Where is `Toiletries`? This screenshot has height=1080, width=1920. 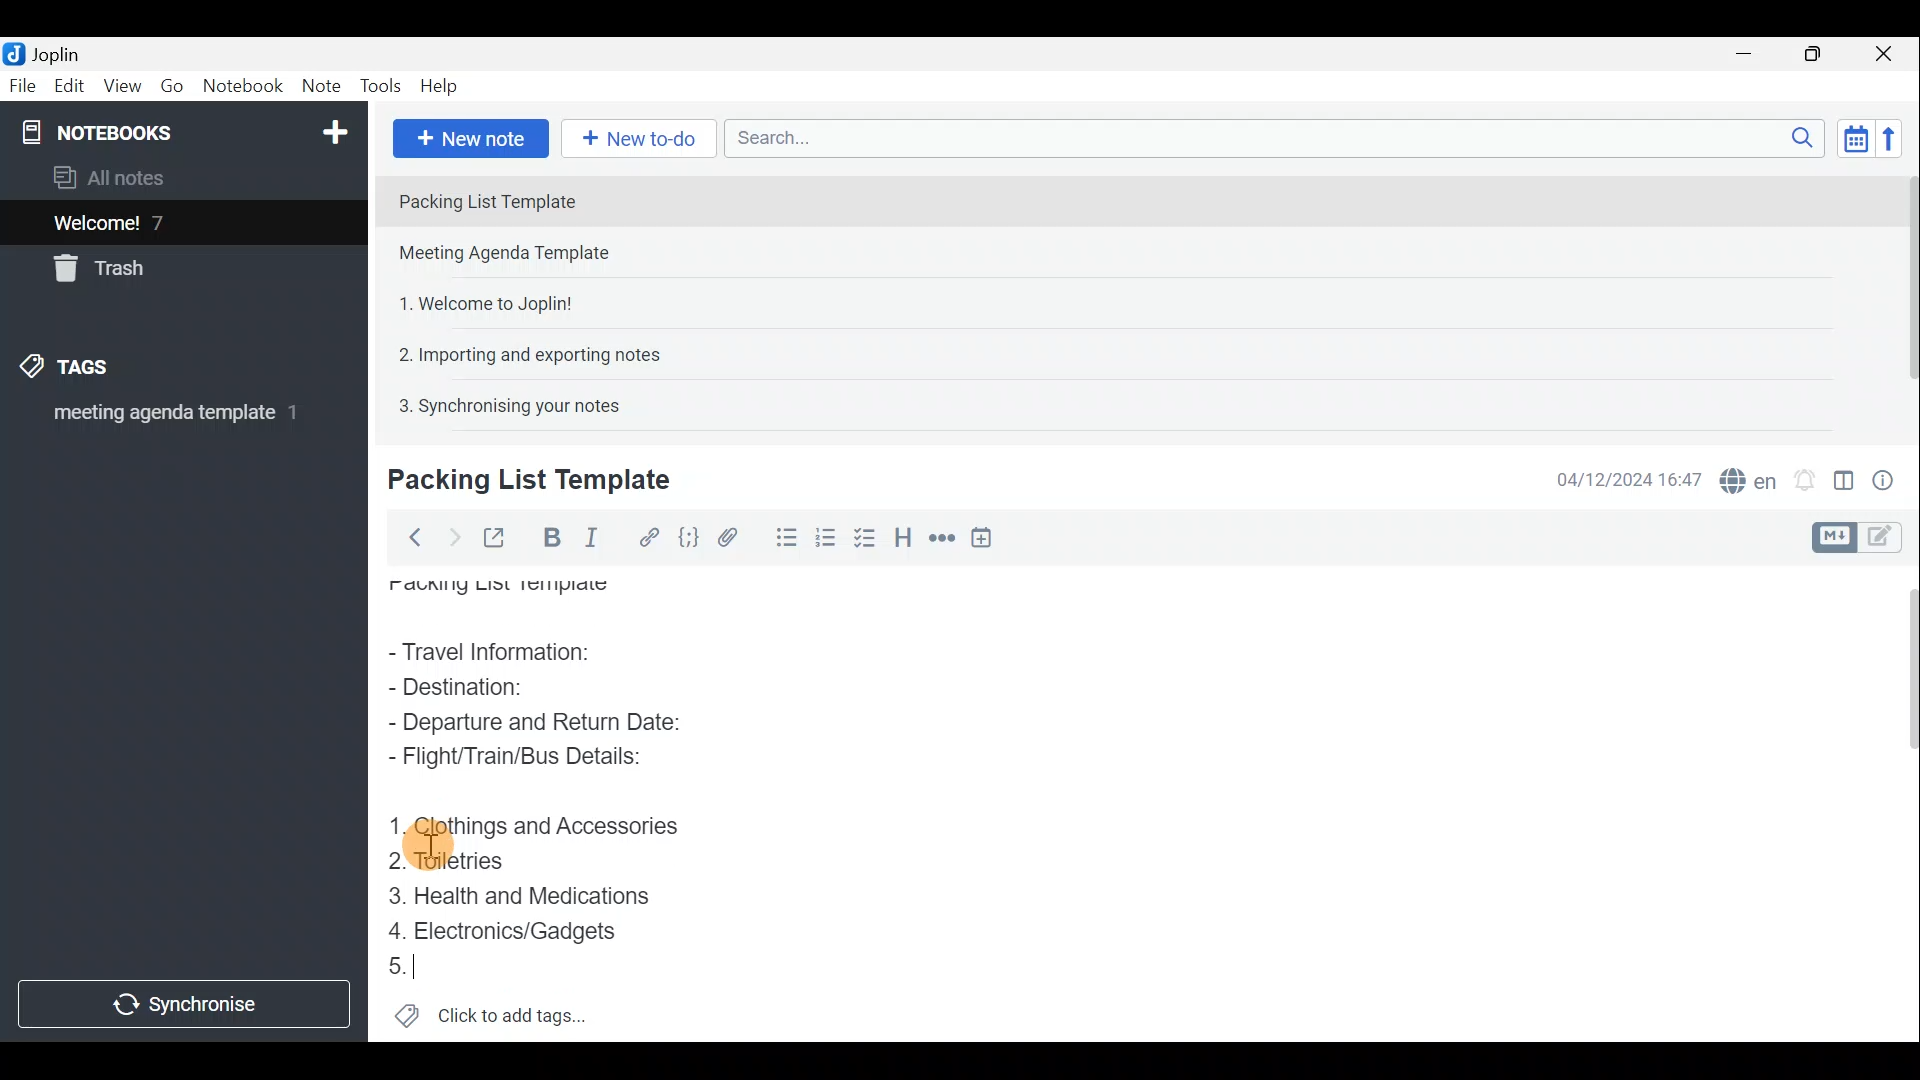
Toiletries is located at coordinates (455, 862).